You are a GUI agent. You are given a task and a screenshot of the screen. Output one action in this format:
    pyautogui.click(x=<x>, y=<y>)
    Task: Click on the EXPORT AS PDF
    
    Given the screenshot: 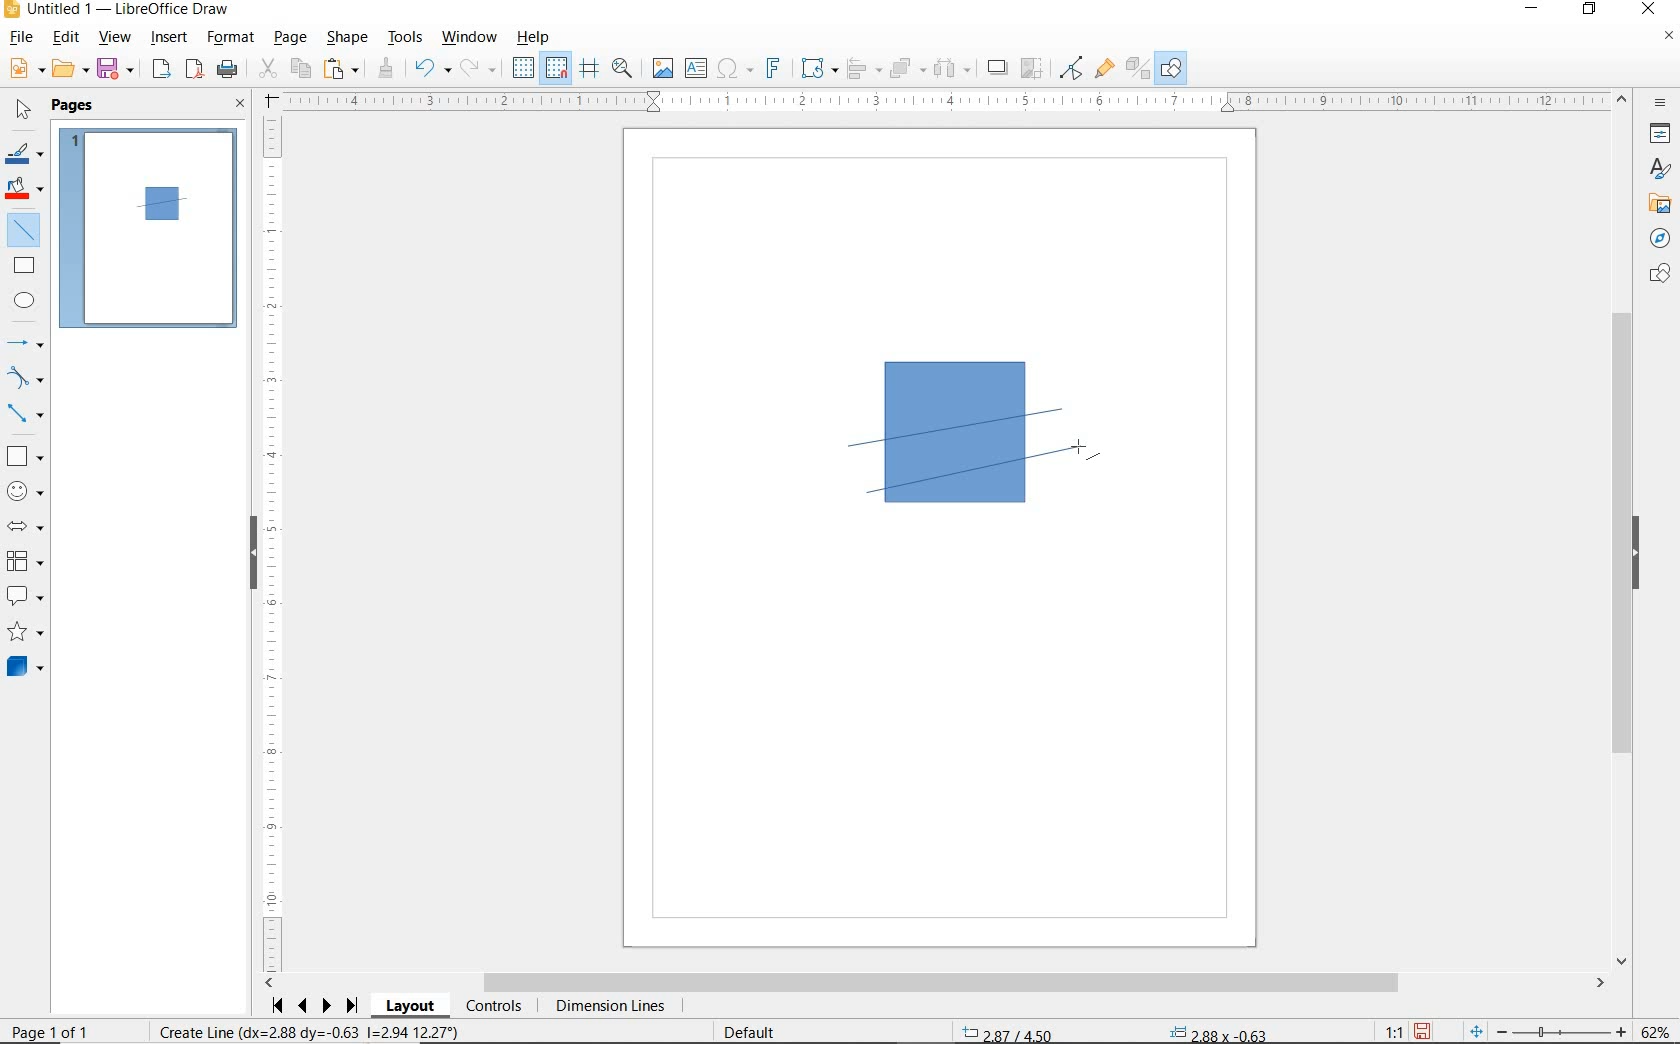 What is the action you would take?
    pyautogui.click(x=196, y=71)
    